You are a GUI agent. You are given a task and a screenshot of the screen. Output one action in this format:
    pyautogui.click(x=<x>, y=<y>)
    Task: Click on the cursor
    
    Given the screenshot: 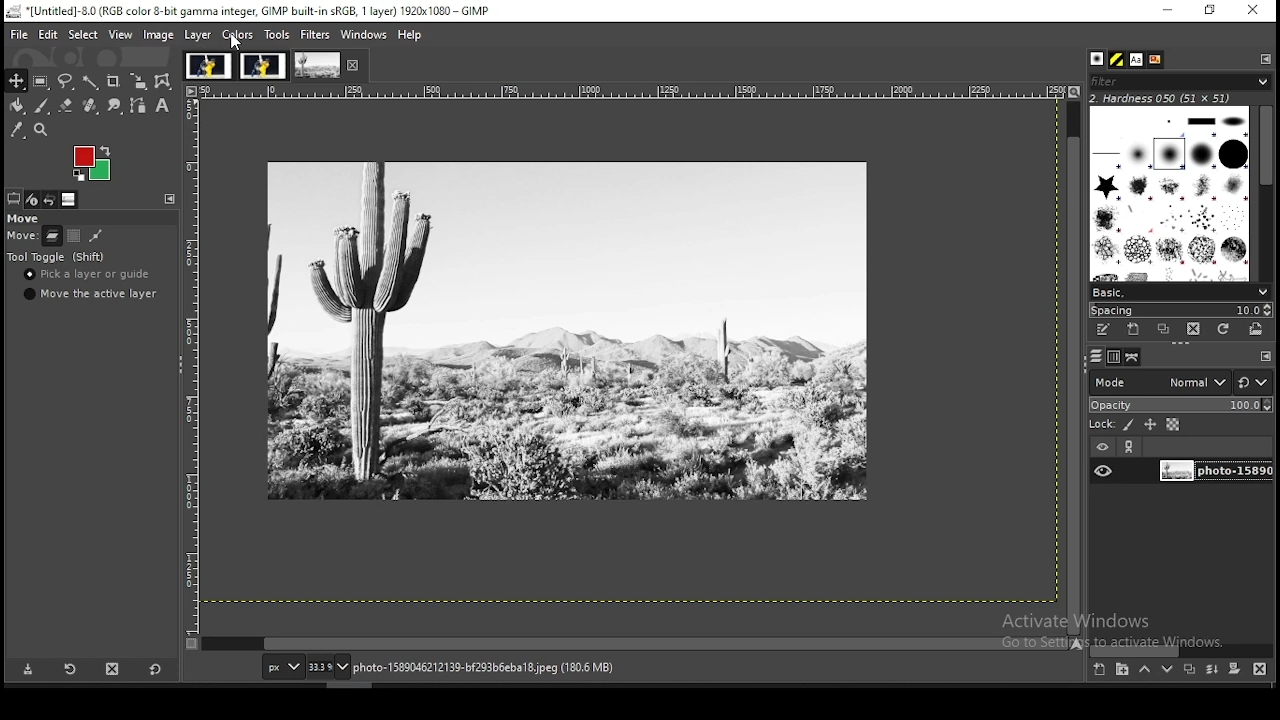 What is the action you would take?
    pyautogui.click(x=236, y=42)
    